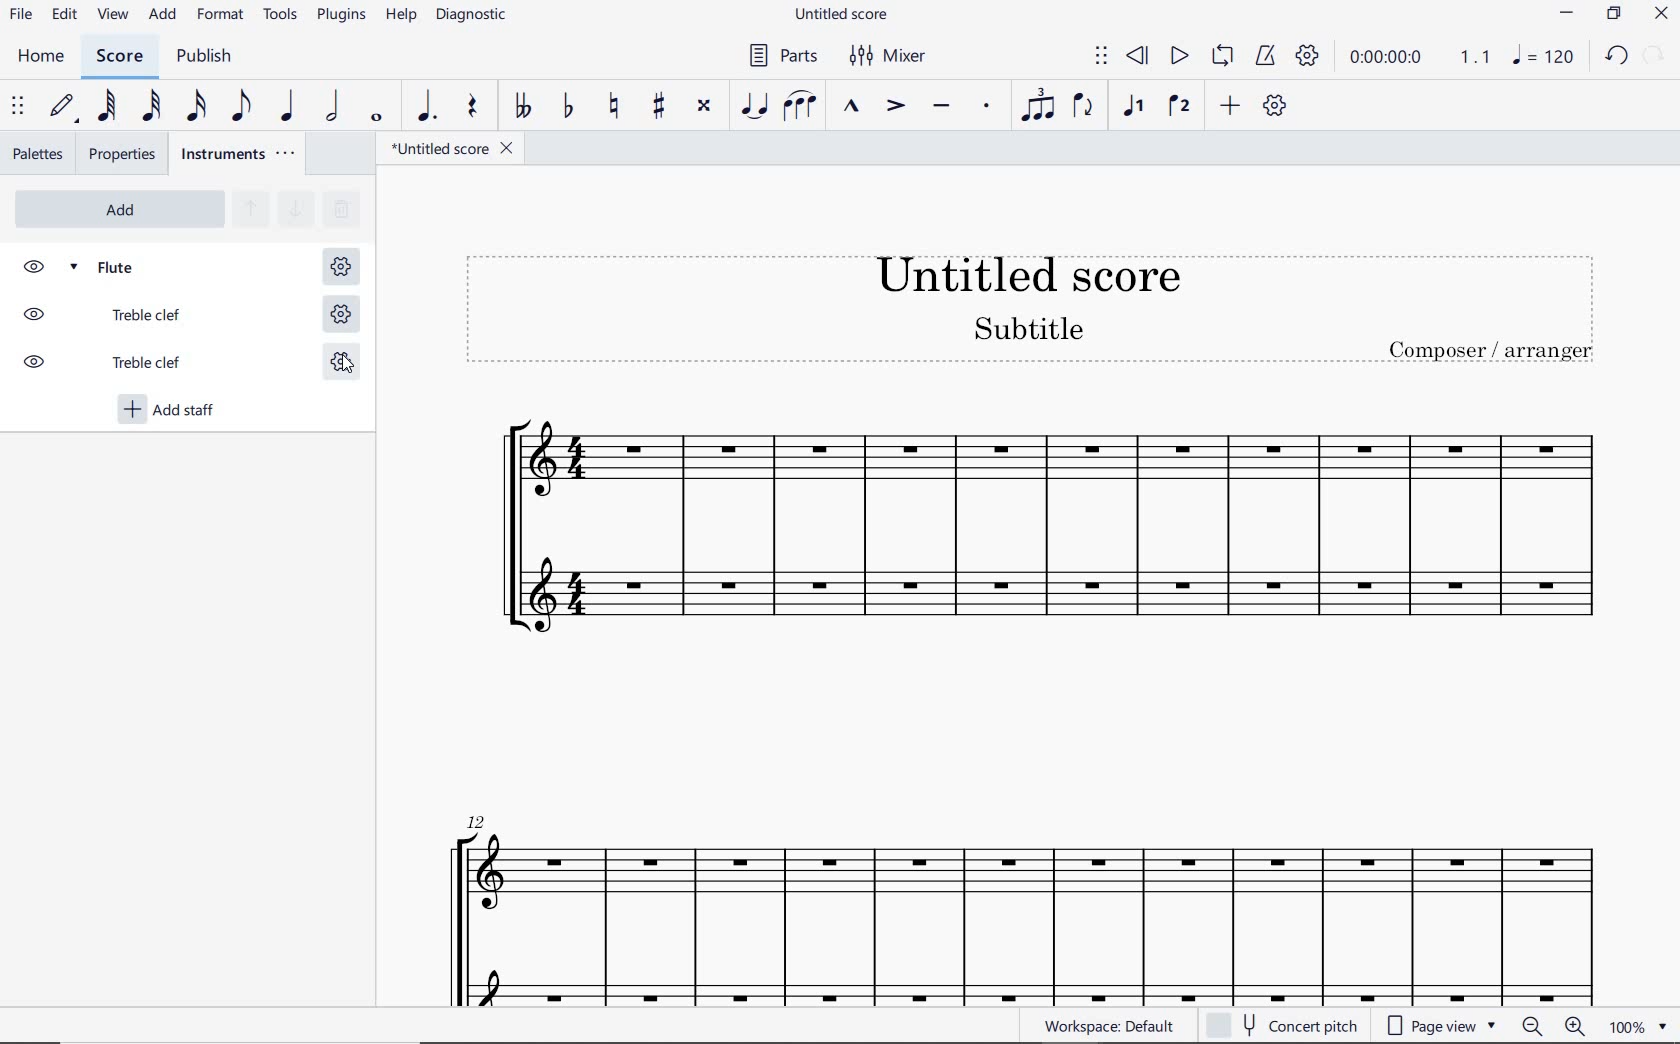 The width and height of the screenshot is (1680, 1044). Describe the element at coordinates (120, 56) in the screenshot. I see `score` at that location.